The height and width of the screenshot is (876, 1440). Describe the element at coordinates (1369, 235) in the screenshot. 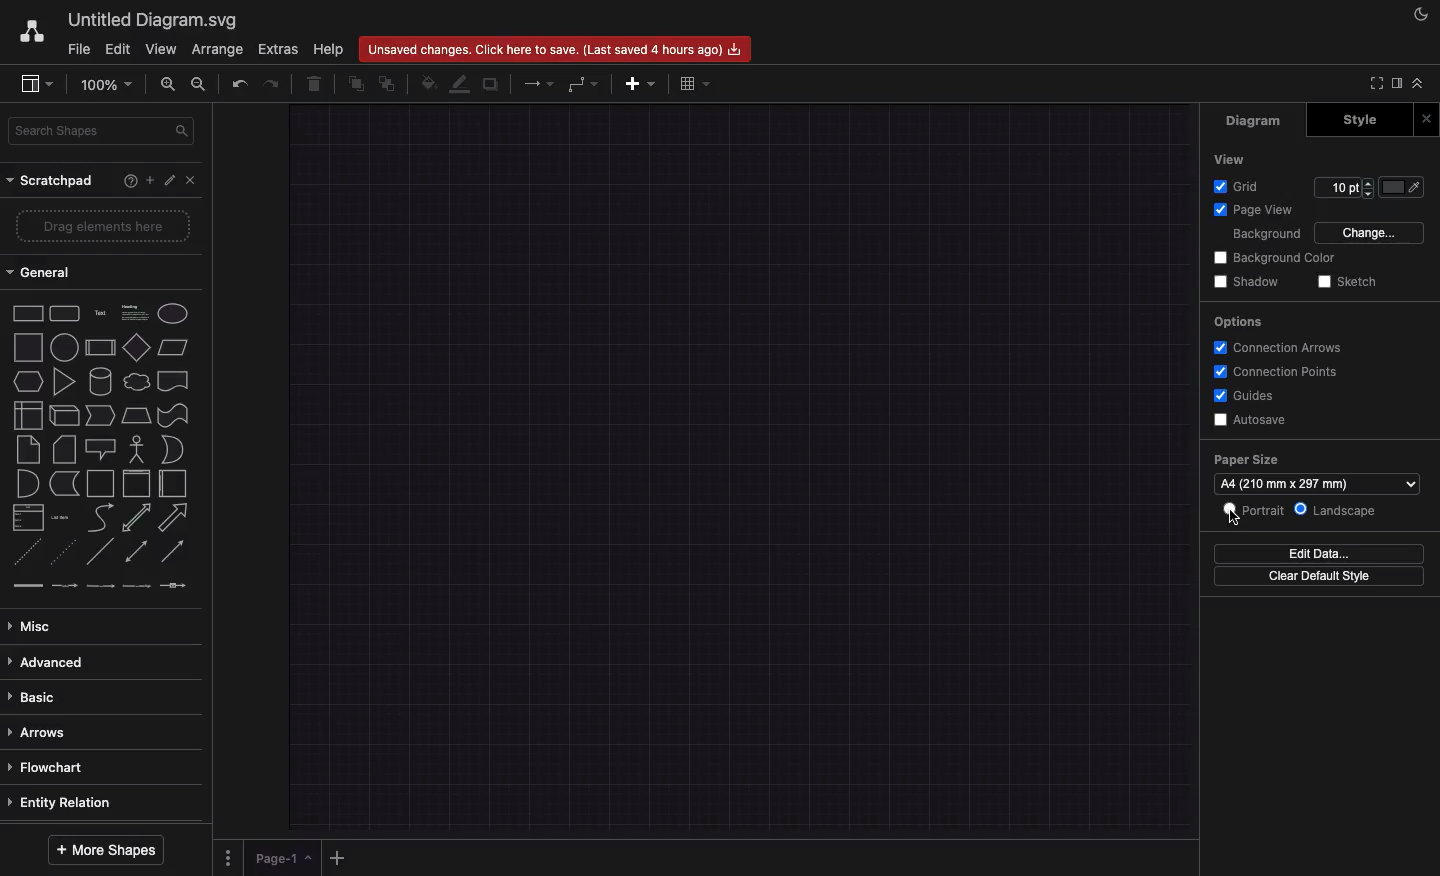

I see `Change` at that location.